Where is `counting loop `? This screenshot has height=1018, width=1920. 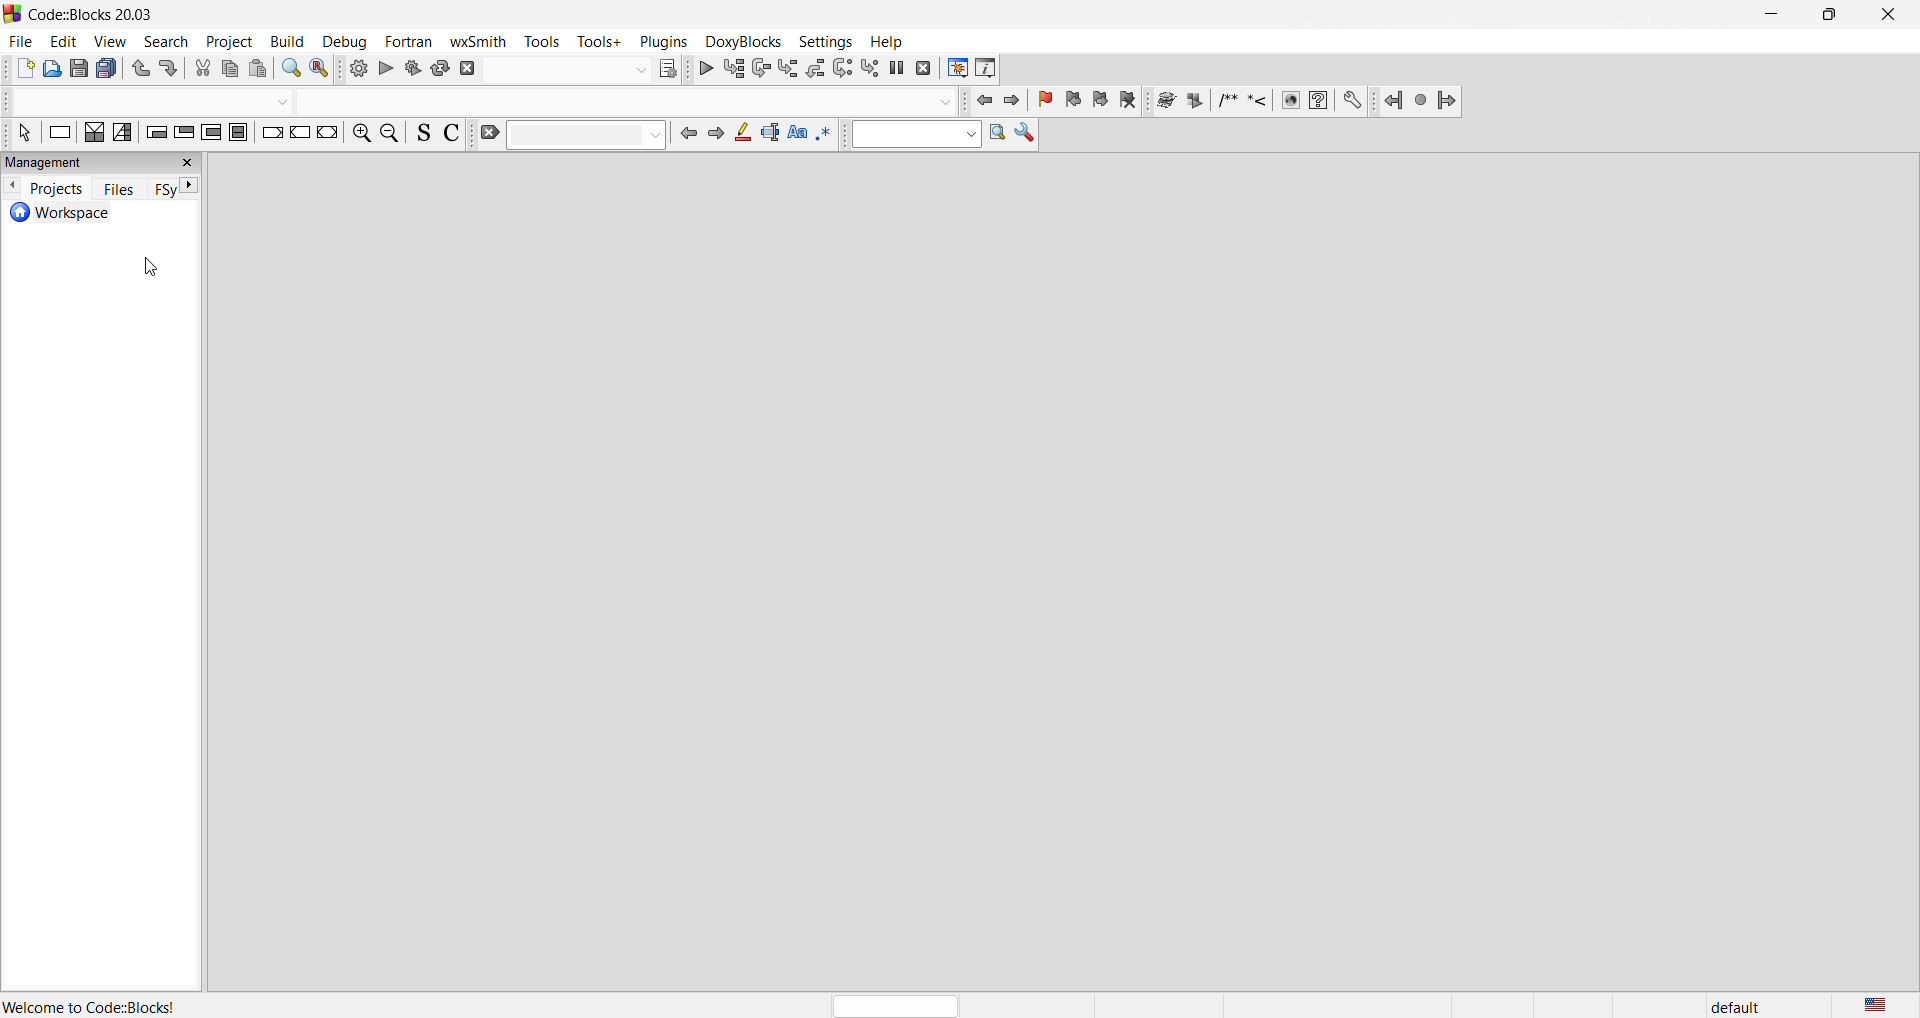 counting loop  is located at coordinates (213, 133).